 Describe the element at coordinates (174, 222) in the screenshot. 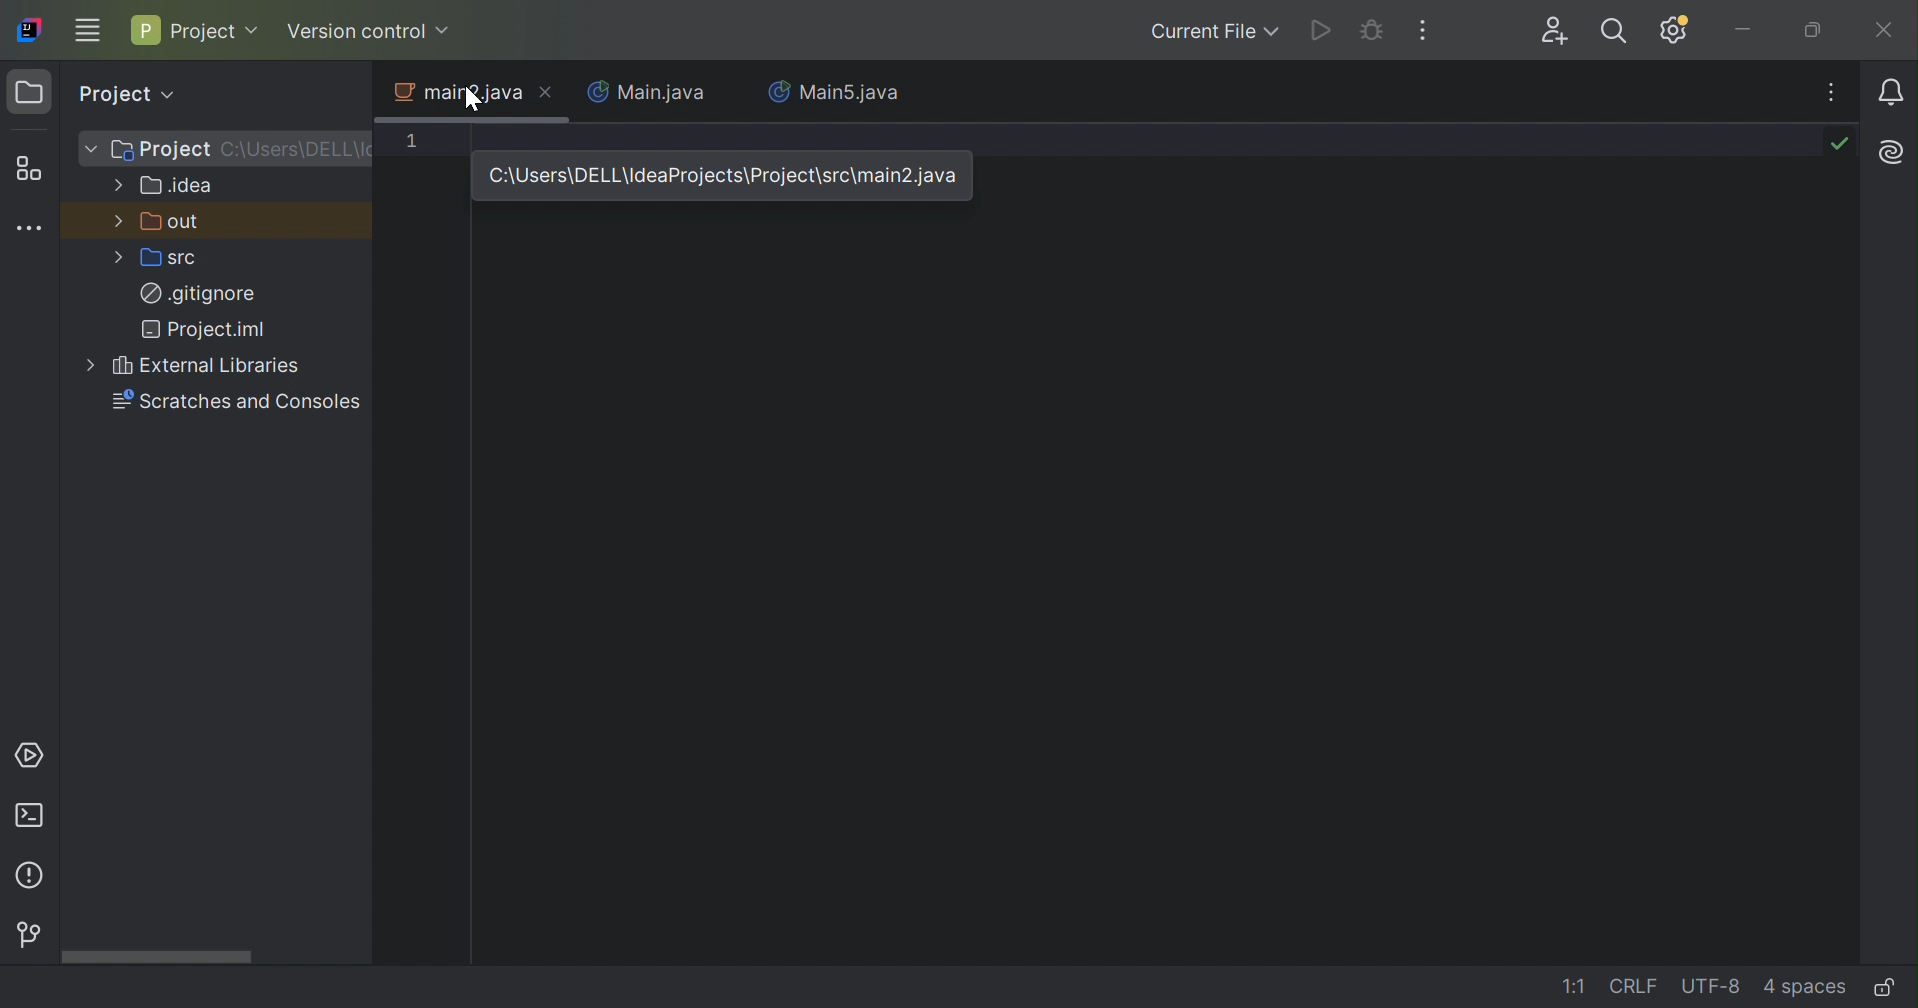

I see `out` at that location.